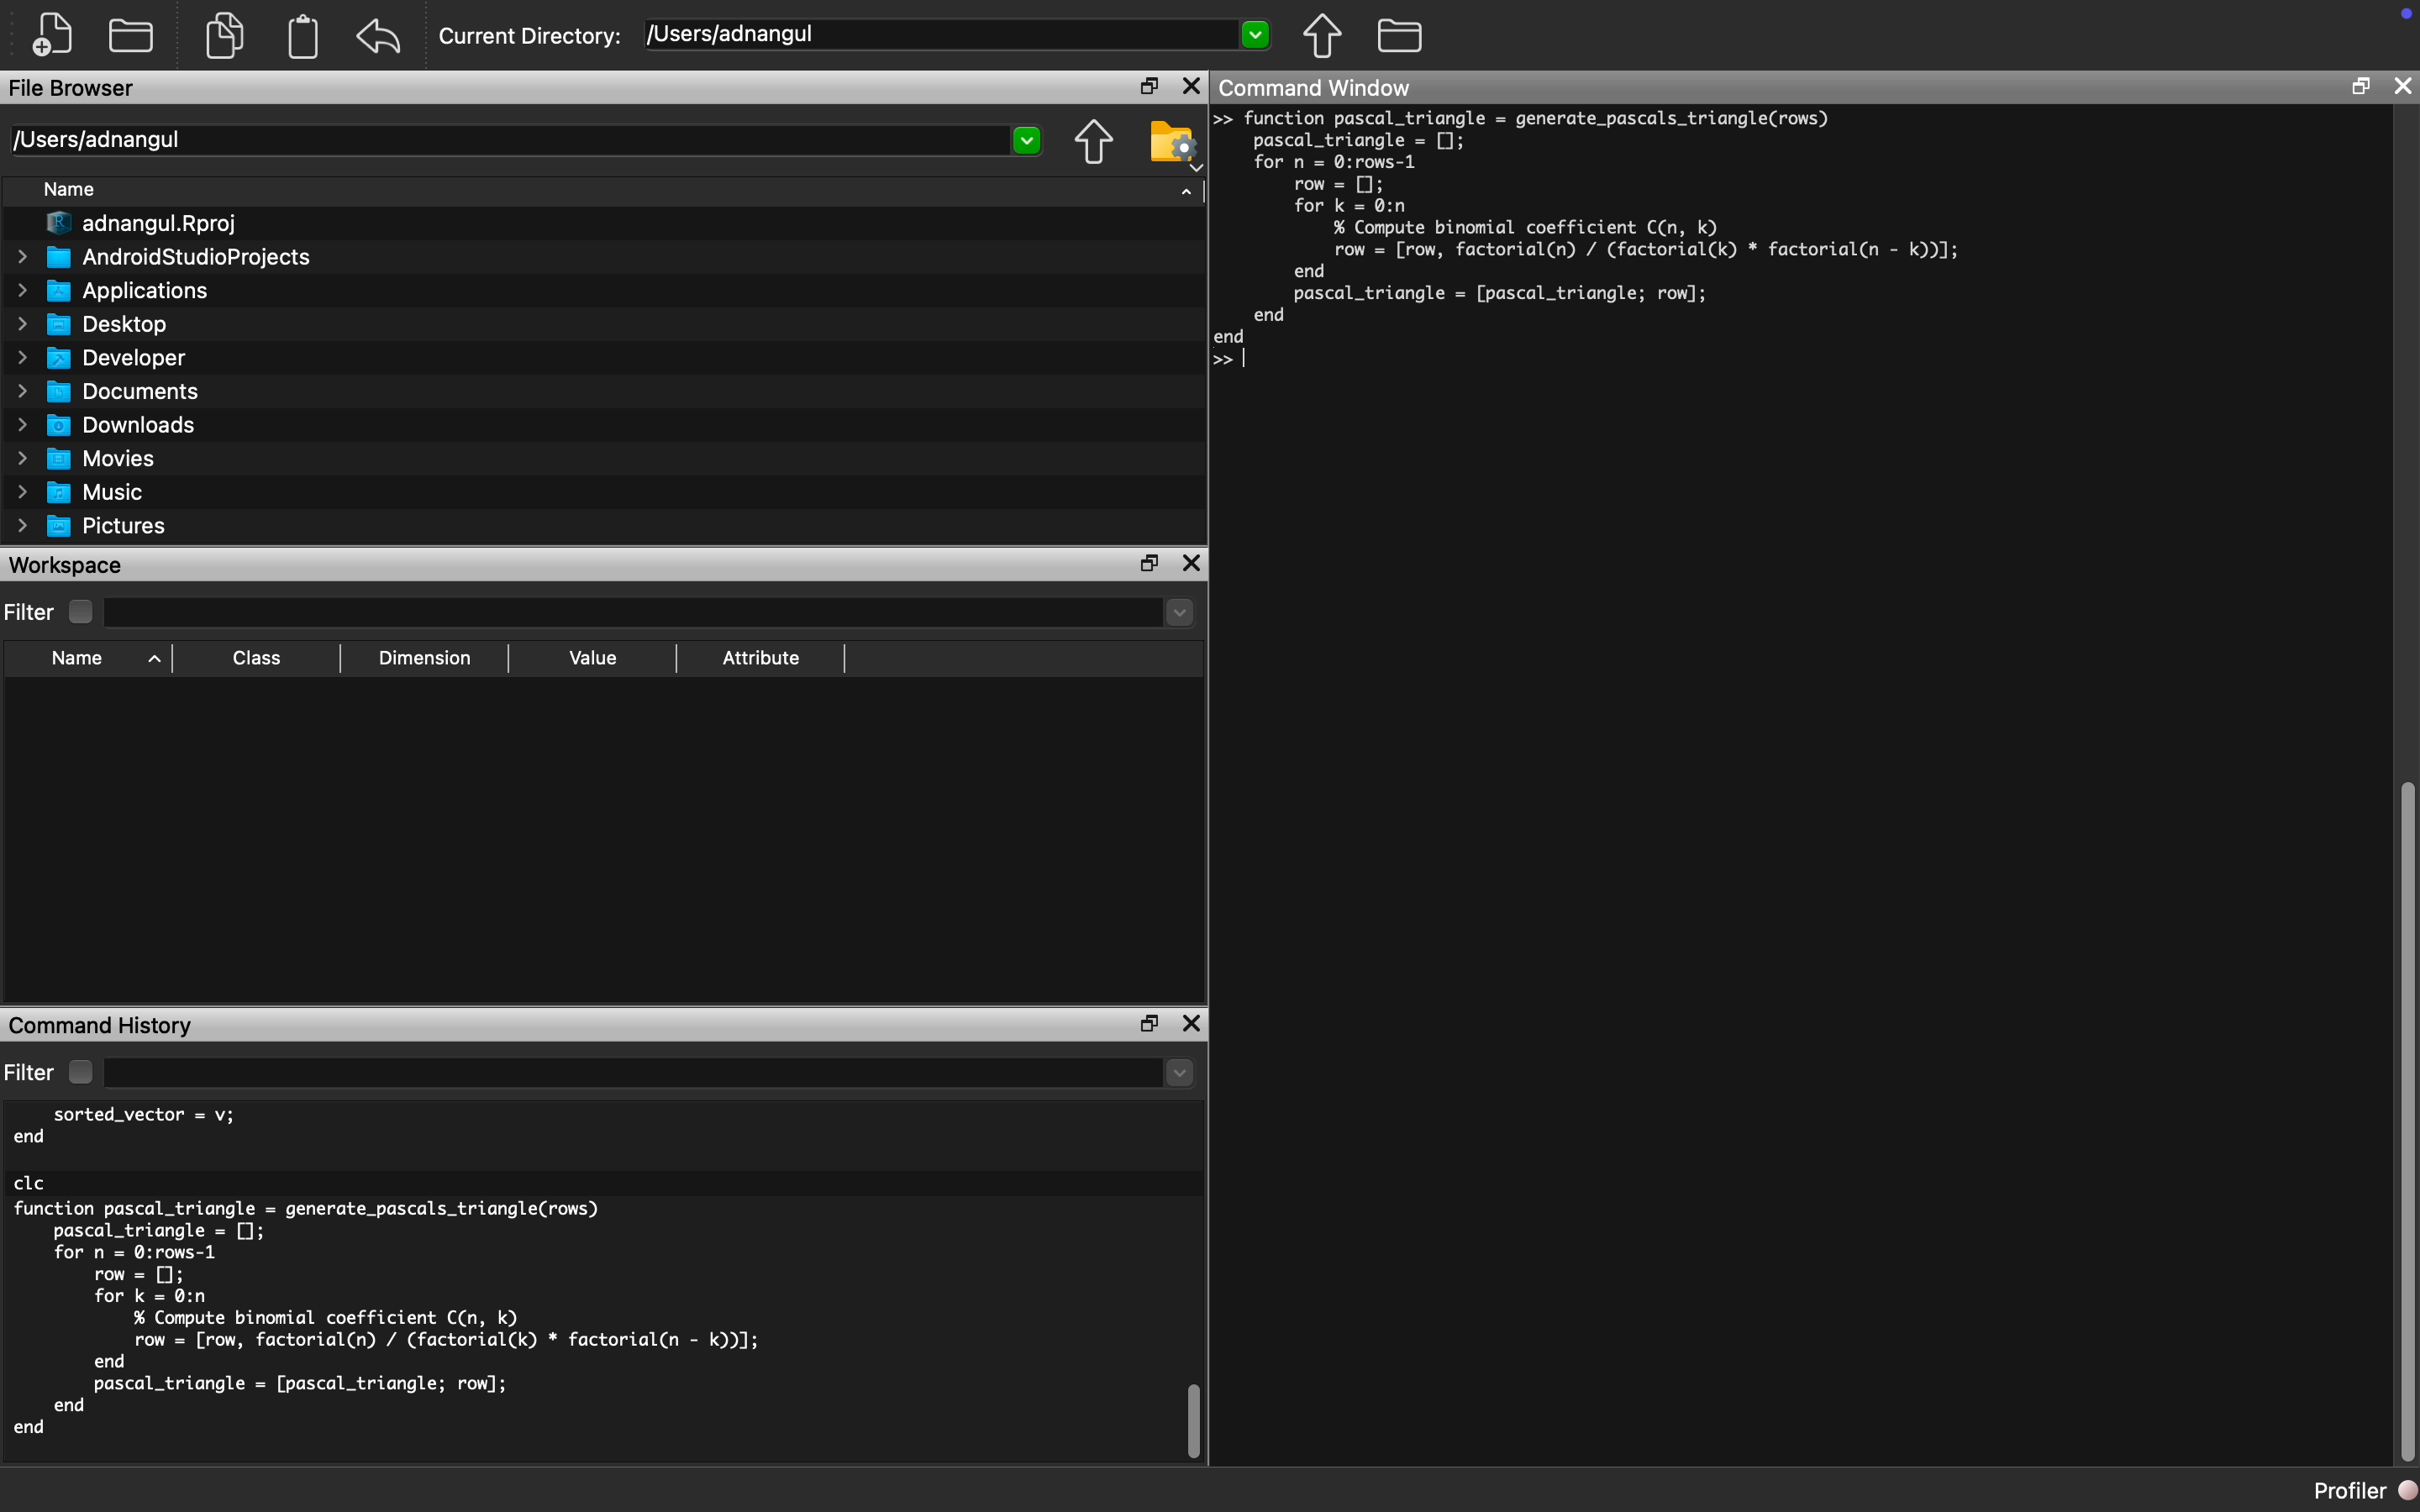 The image size is (2420, 1512). What do you see at coordinates (131, 38) in the screenshot?
I see `Folder` at bounding box center [131, 38].